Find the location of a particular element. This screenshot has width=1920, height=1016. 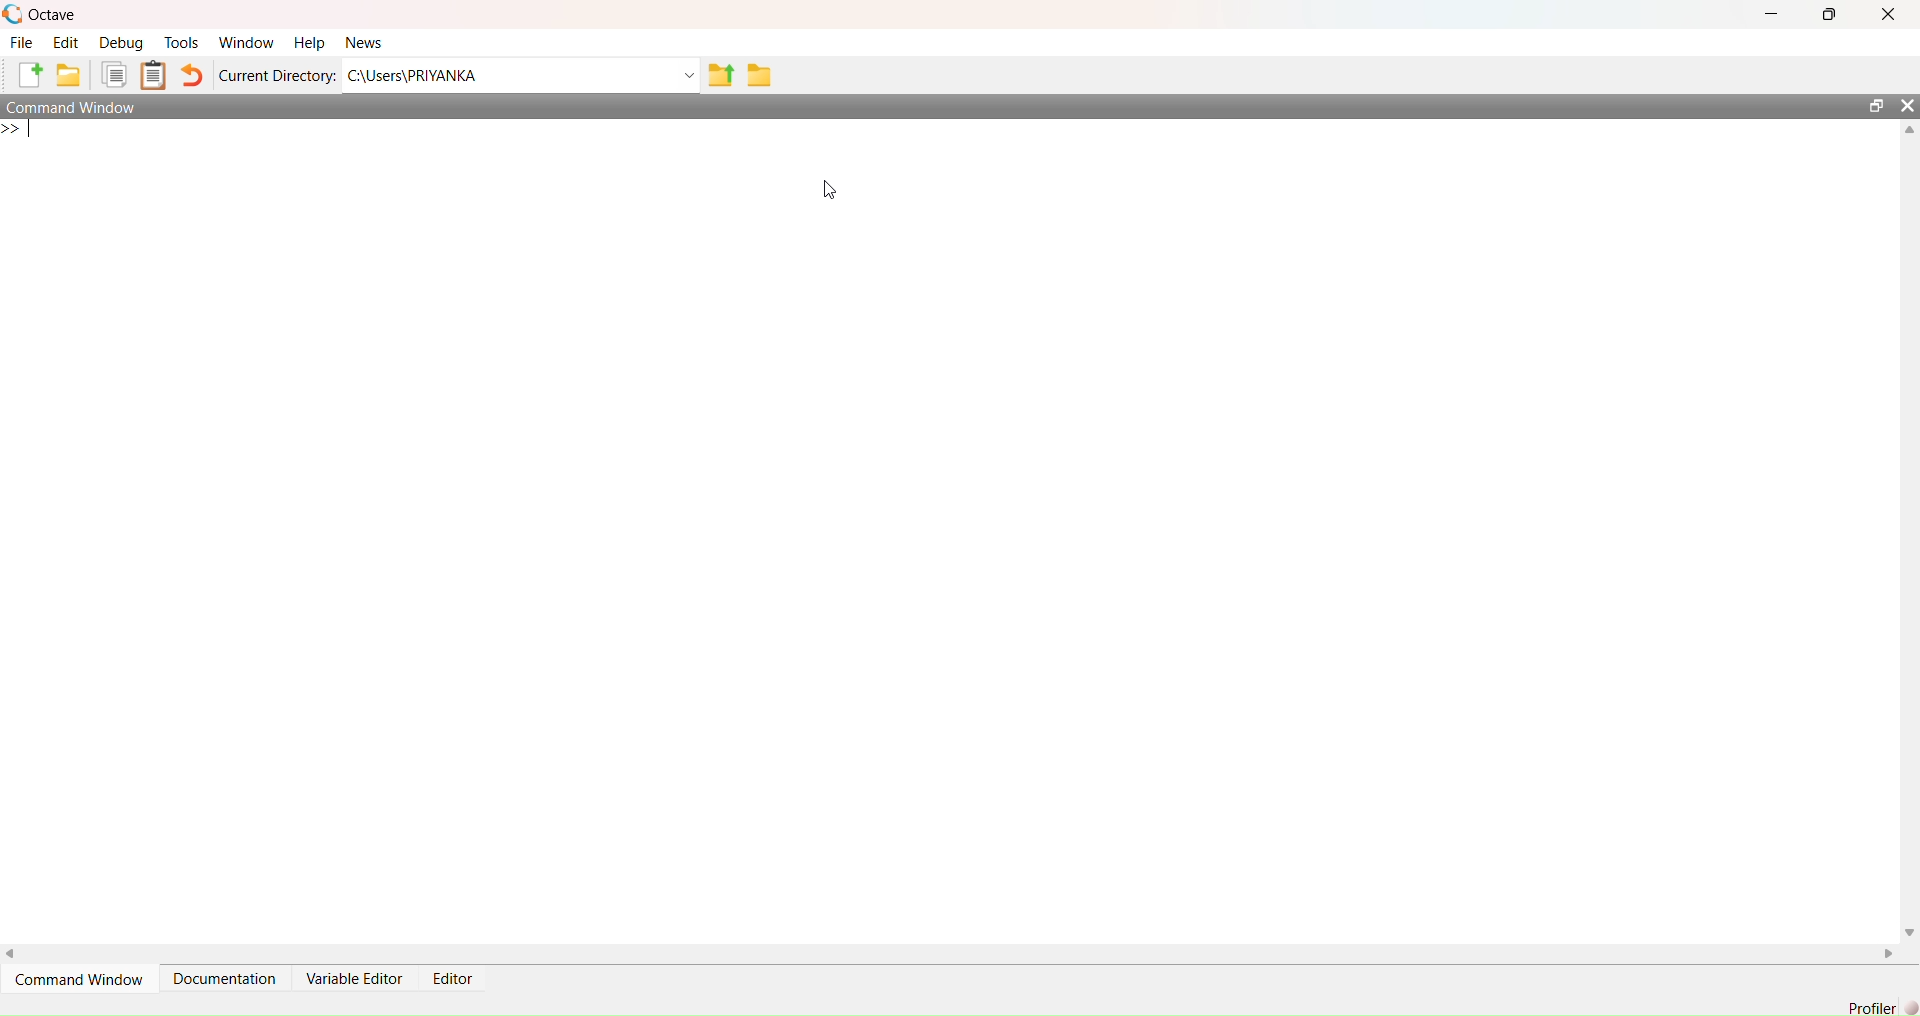

one directory up is located at coordinates (721, 74).